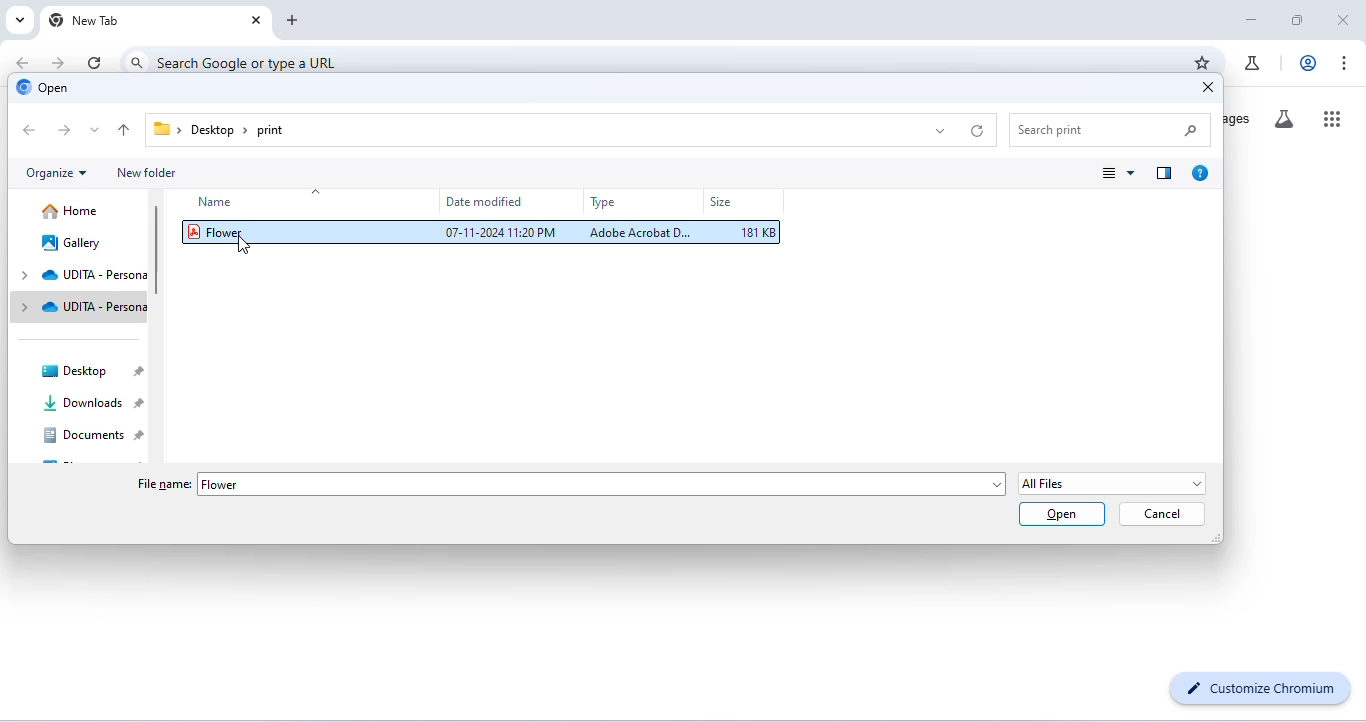 The width and height of the screenshot is (1366, 722). Describe the element at coordinates (1062, 515) in the screenshot. I see `open` at that location.